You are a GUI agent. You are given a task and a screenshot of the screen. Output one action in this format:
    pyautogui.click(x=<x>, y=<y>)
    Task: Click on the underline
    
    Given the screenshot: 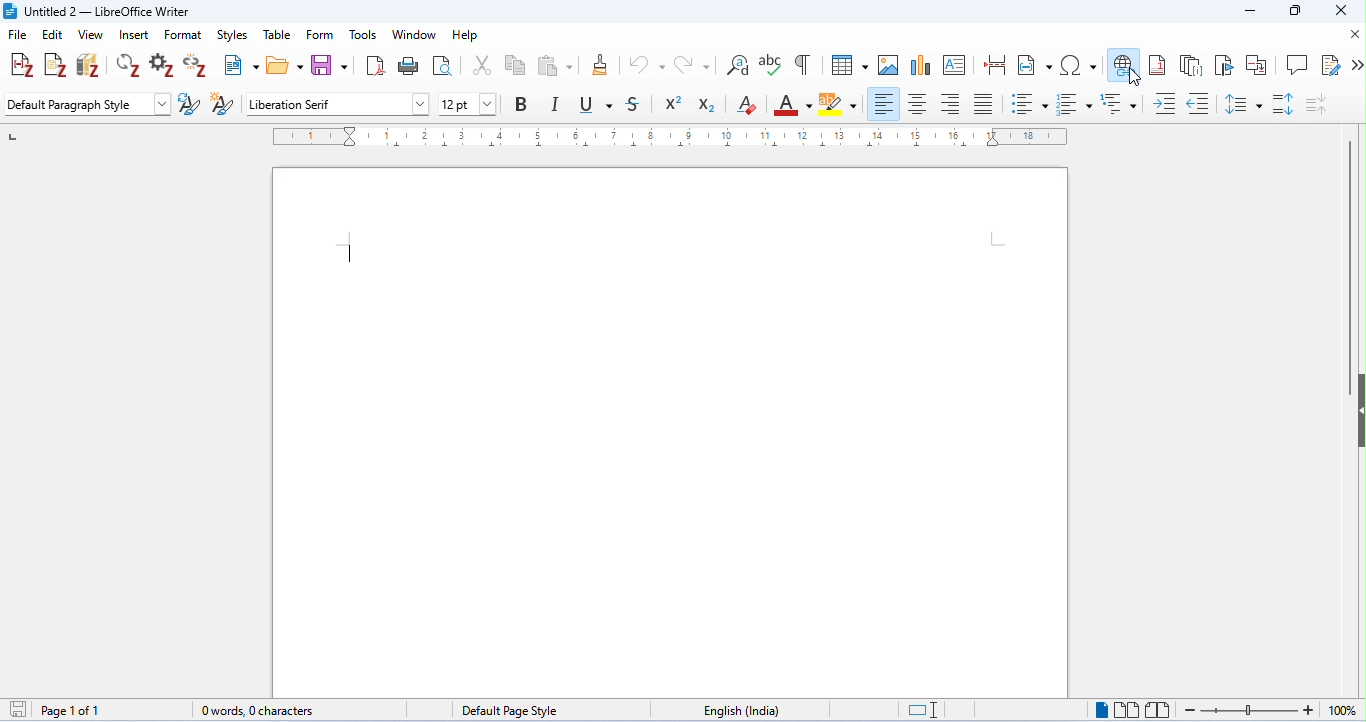 What is the action you would take?
    pyautogui.click(x=596, y=105)
    